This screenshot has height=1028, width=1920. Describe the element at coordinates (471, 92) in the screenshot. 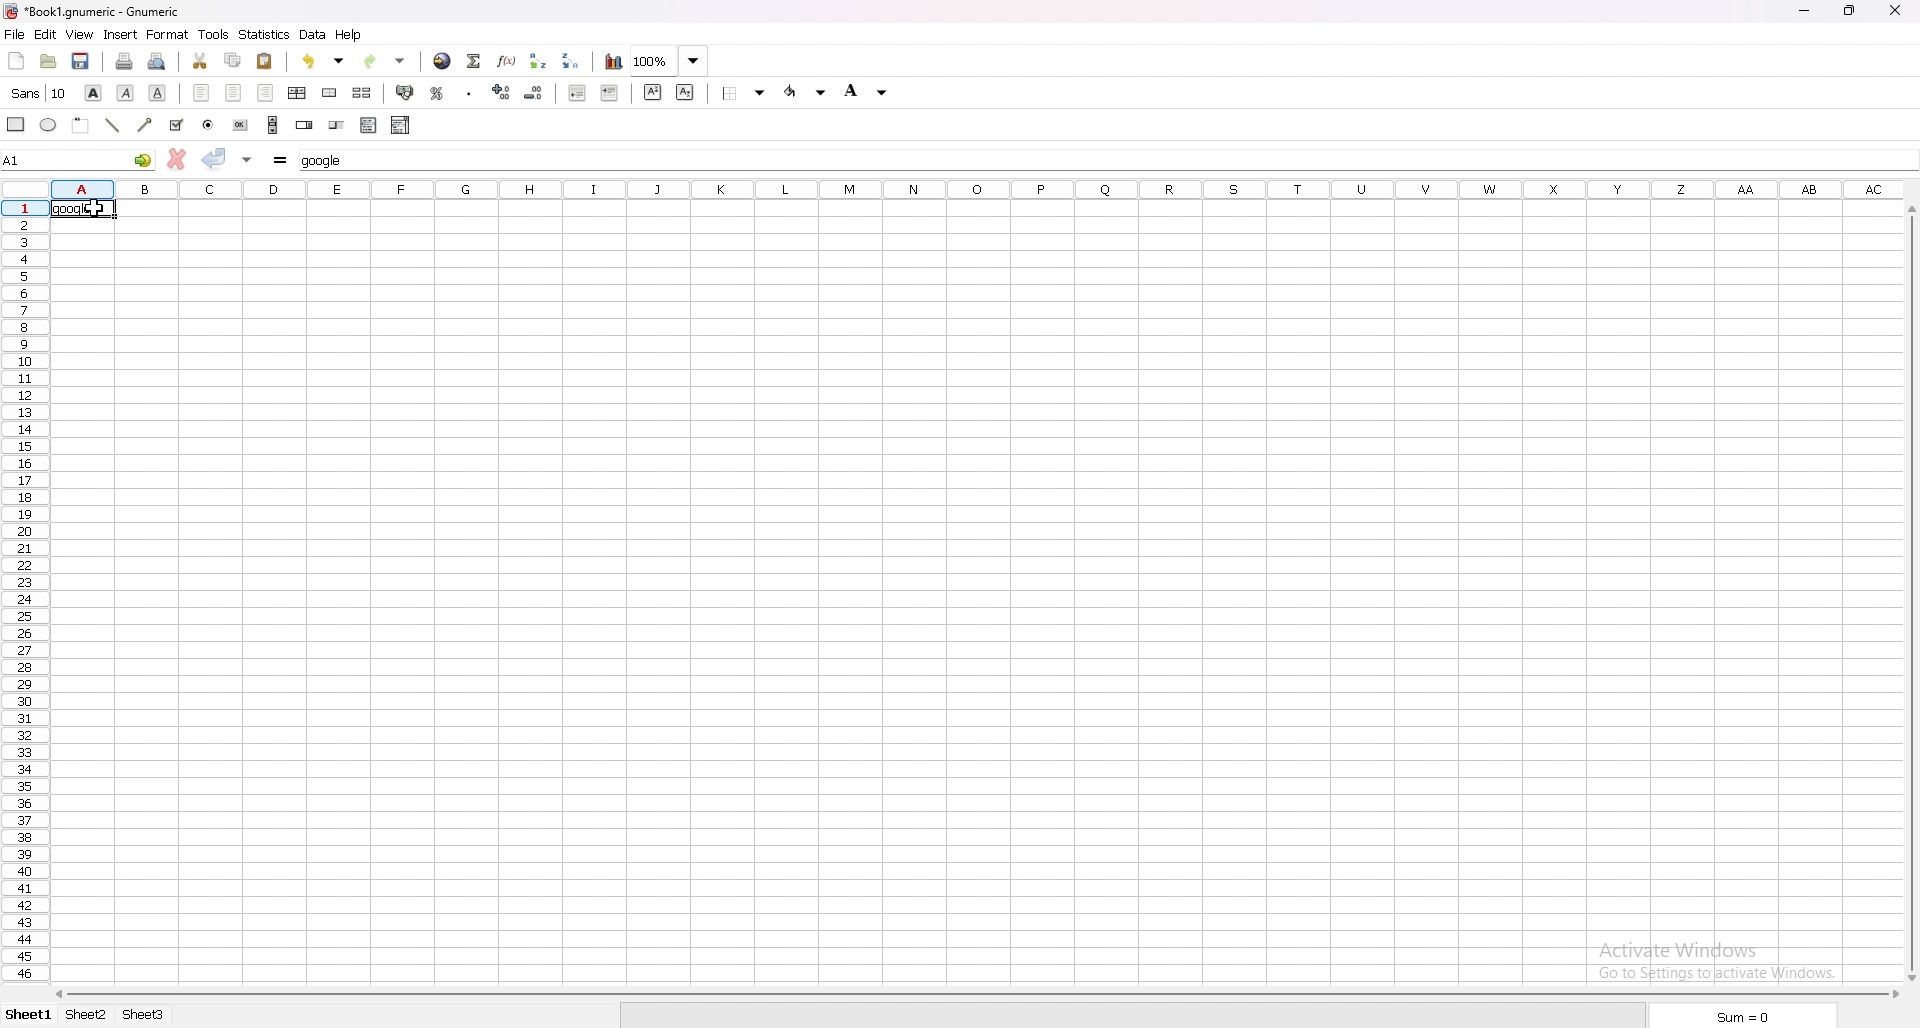

I see `thousands separator` at that location.